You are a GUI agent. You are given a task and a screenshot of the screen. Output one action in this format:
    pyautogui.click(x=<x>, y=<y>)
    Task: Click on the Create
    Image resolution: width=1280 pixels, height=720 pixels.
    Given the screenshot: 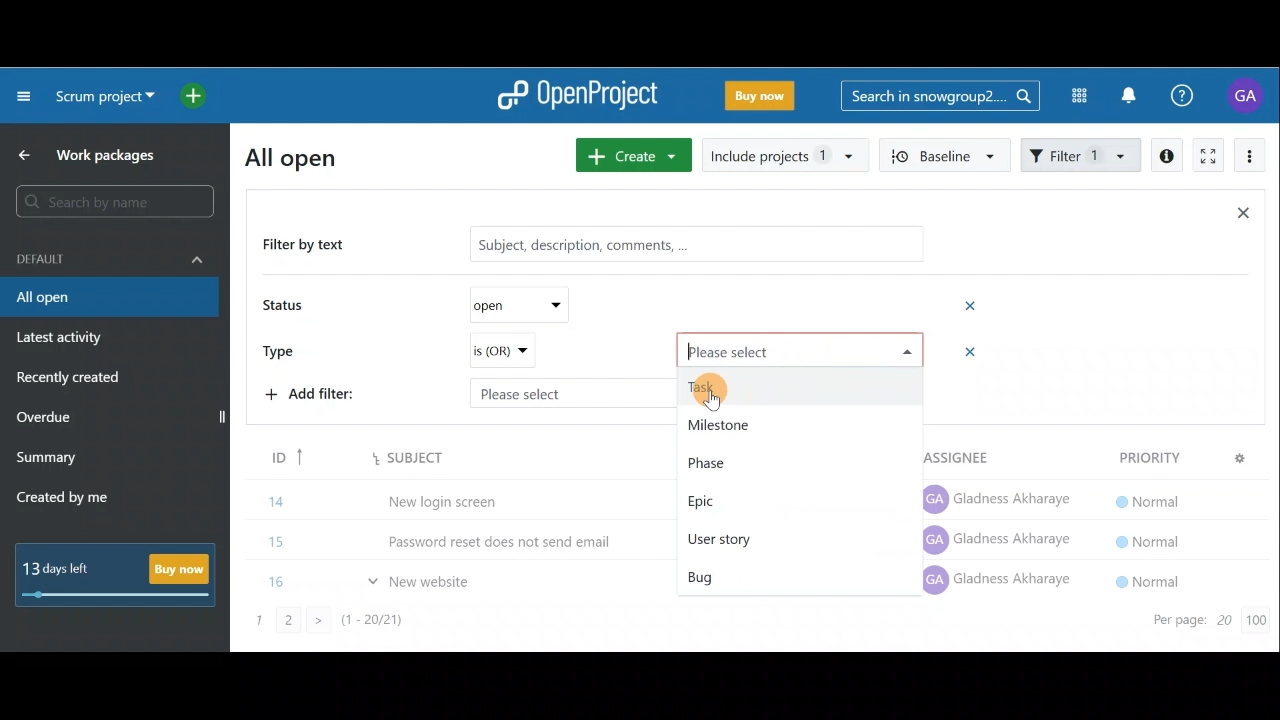 What is the action you would take?
    pyautogui.click(x=630, y=155)
    